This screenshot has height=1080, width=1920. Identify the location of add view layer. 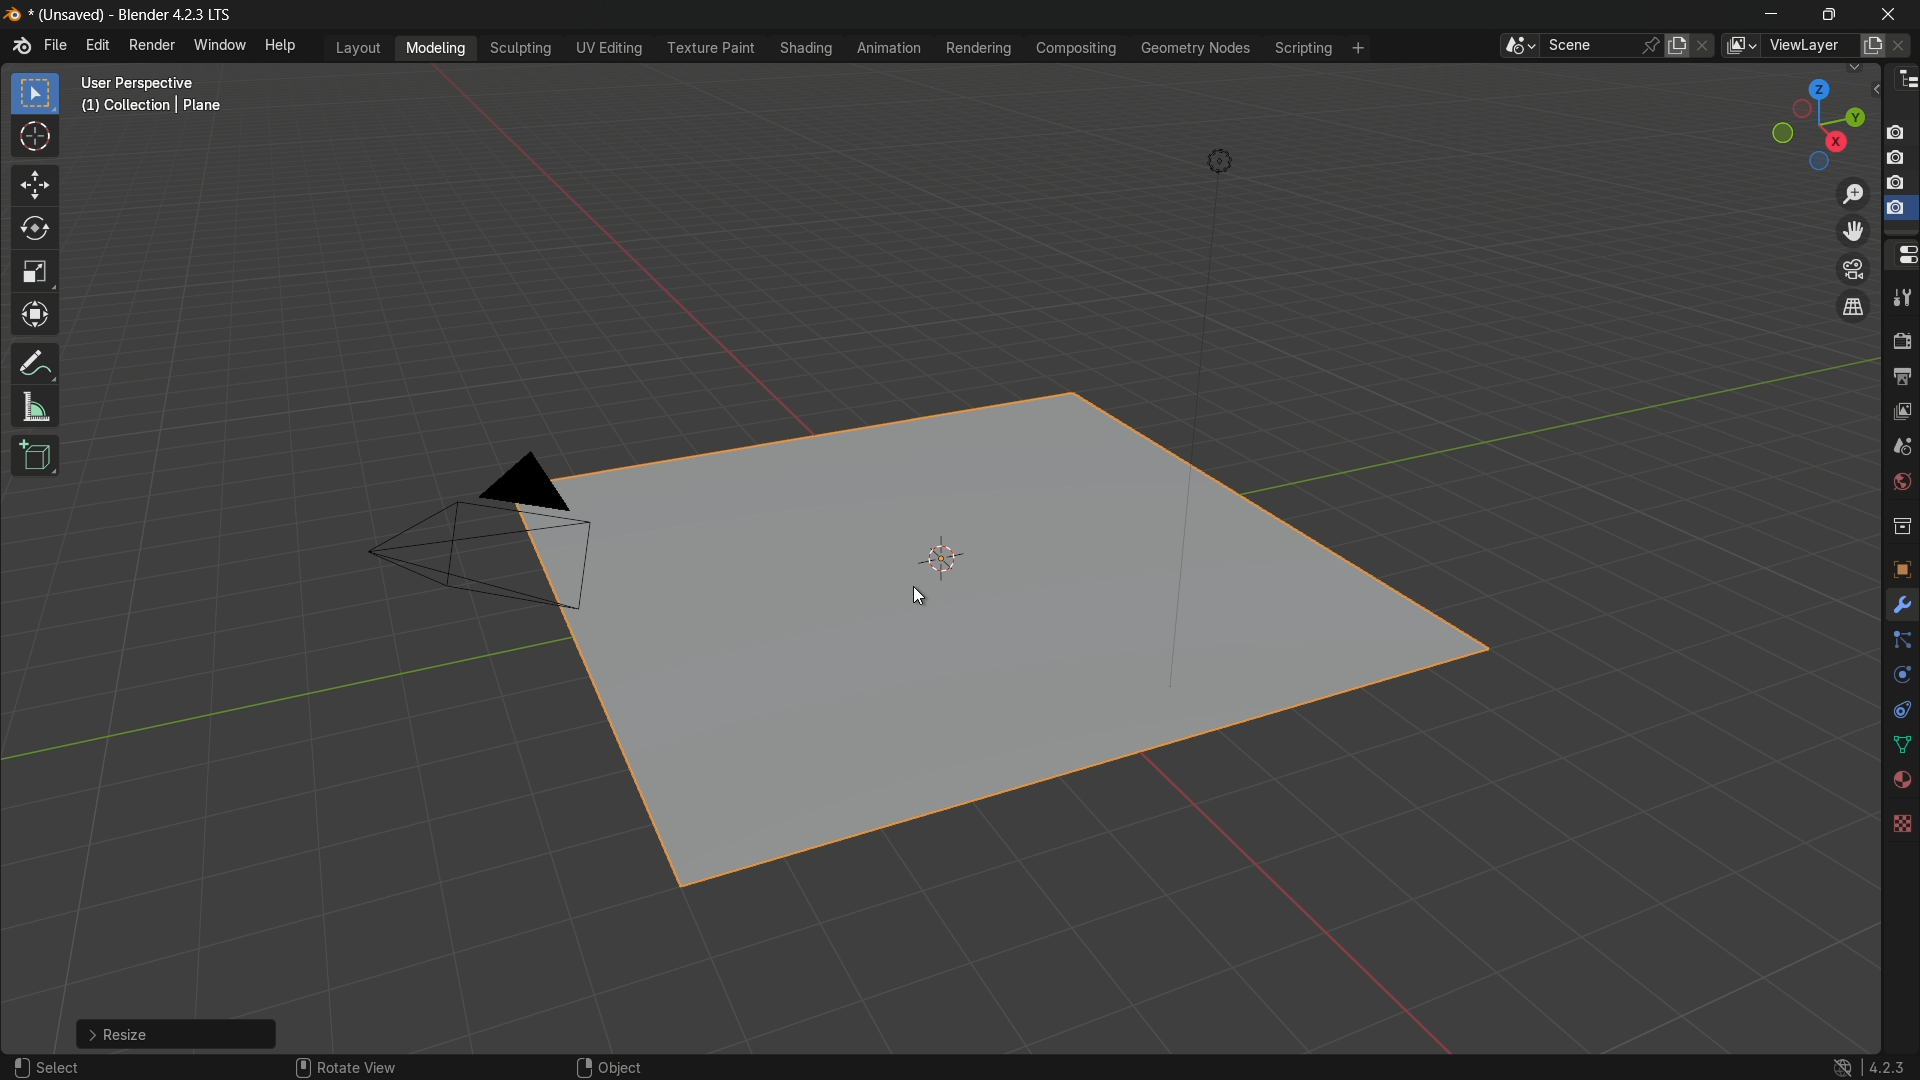
(1870, 45).